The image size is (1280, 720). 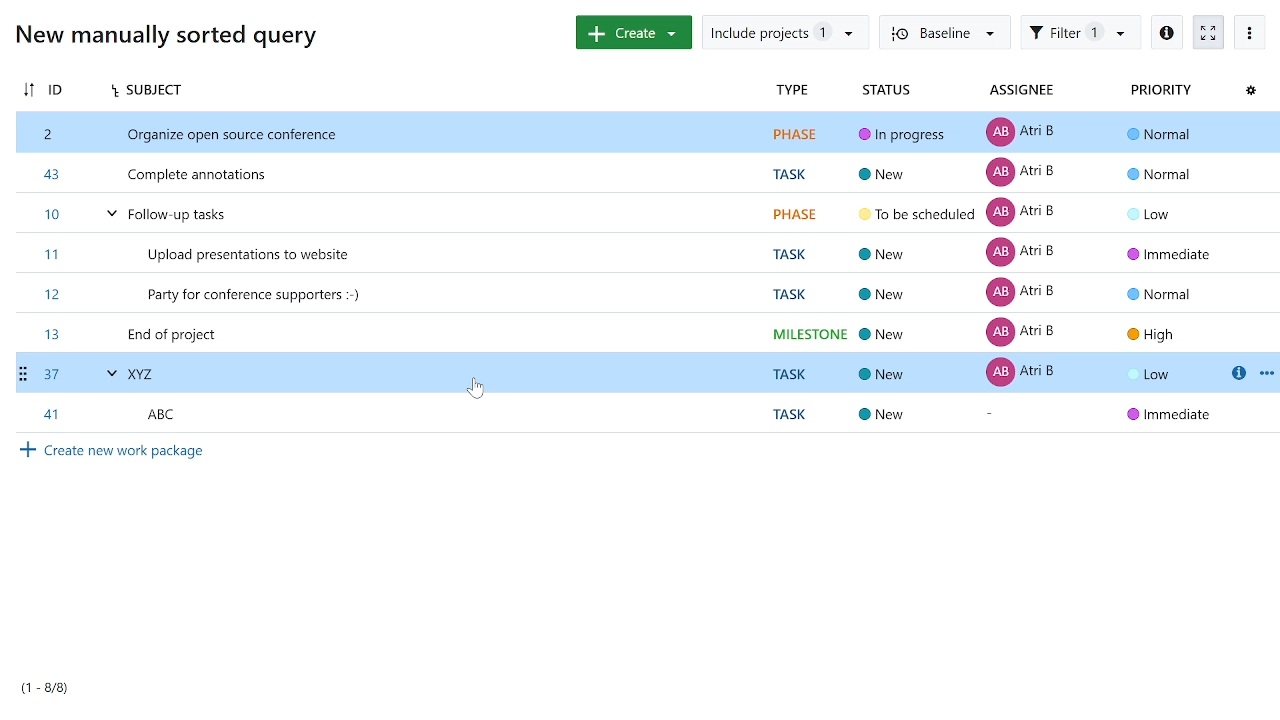 I want to click on task name "Follow-up tasks", so click(x=641, y=213).